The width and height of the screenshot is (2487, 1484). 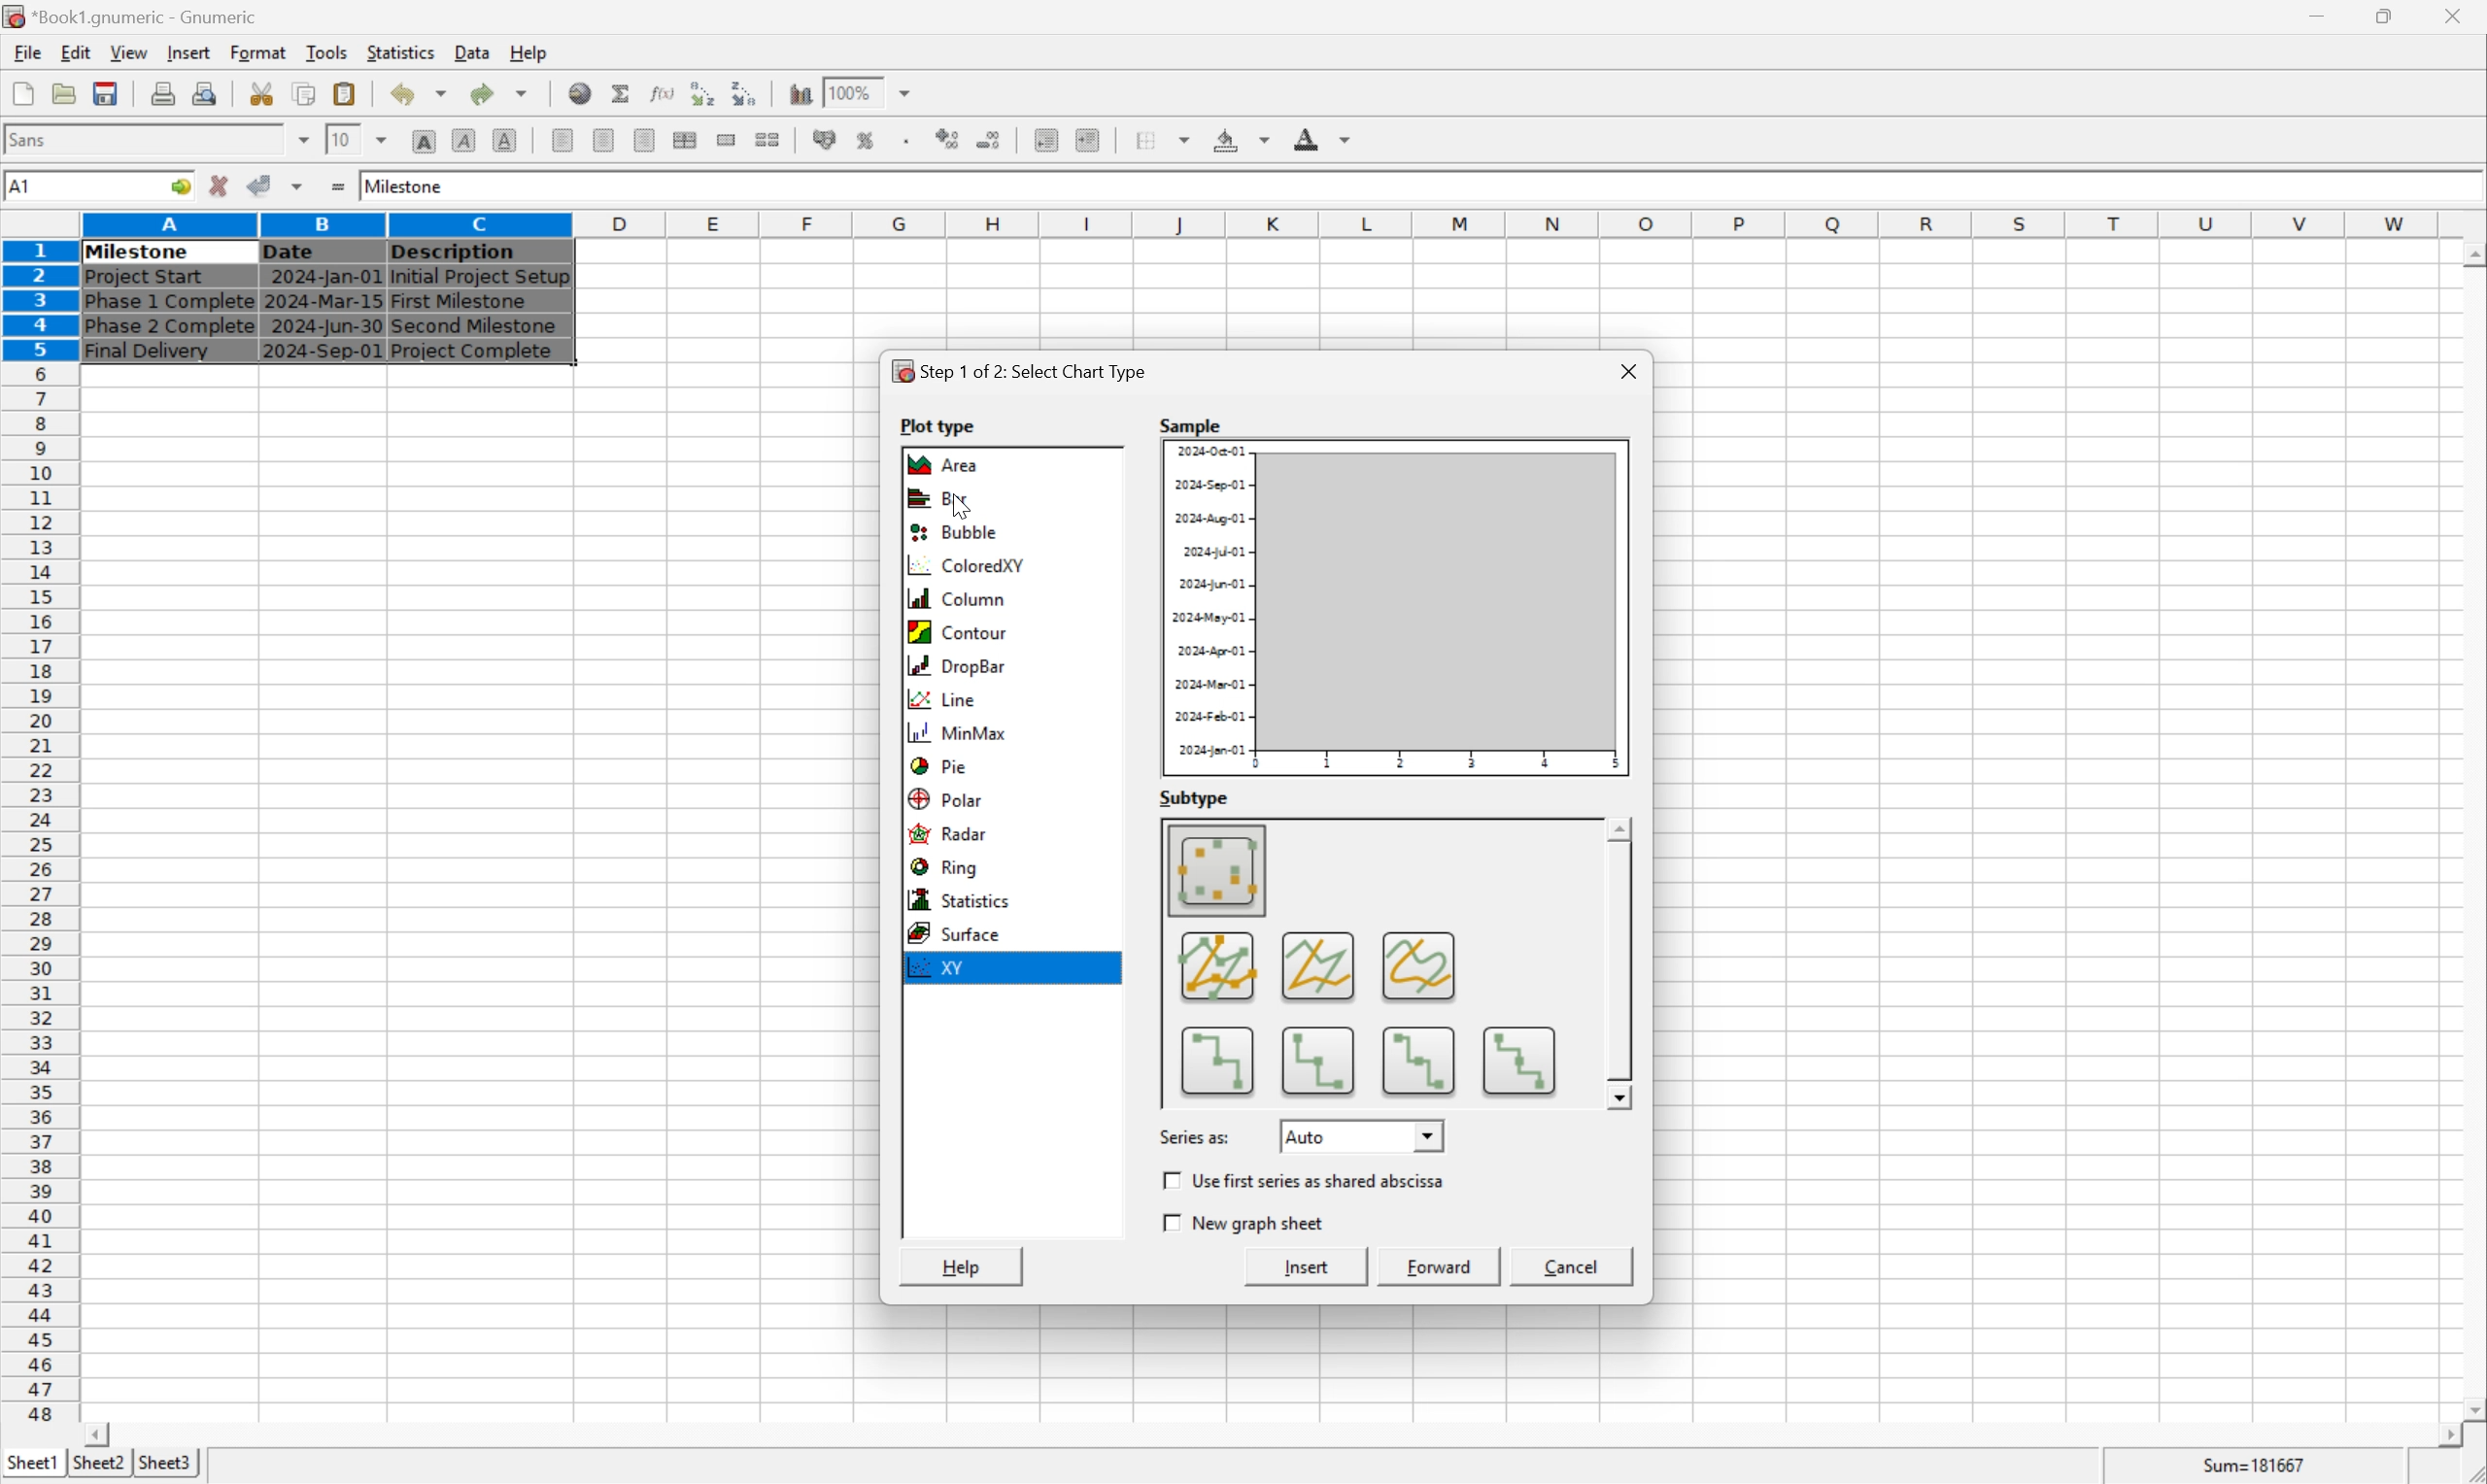 I want to click on series as:, so click(x=1196, y=1135).